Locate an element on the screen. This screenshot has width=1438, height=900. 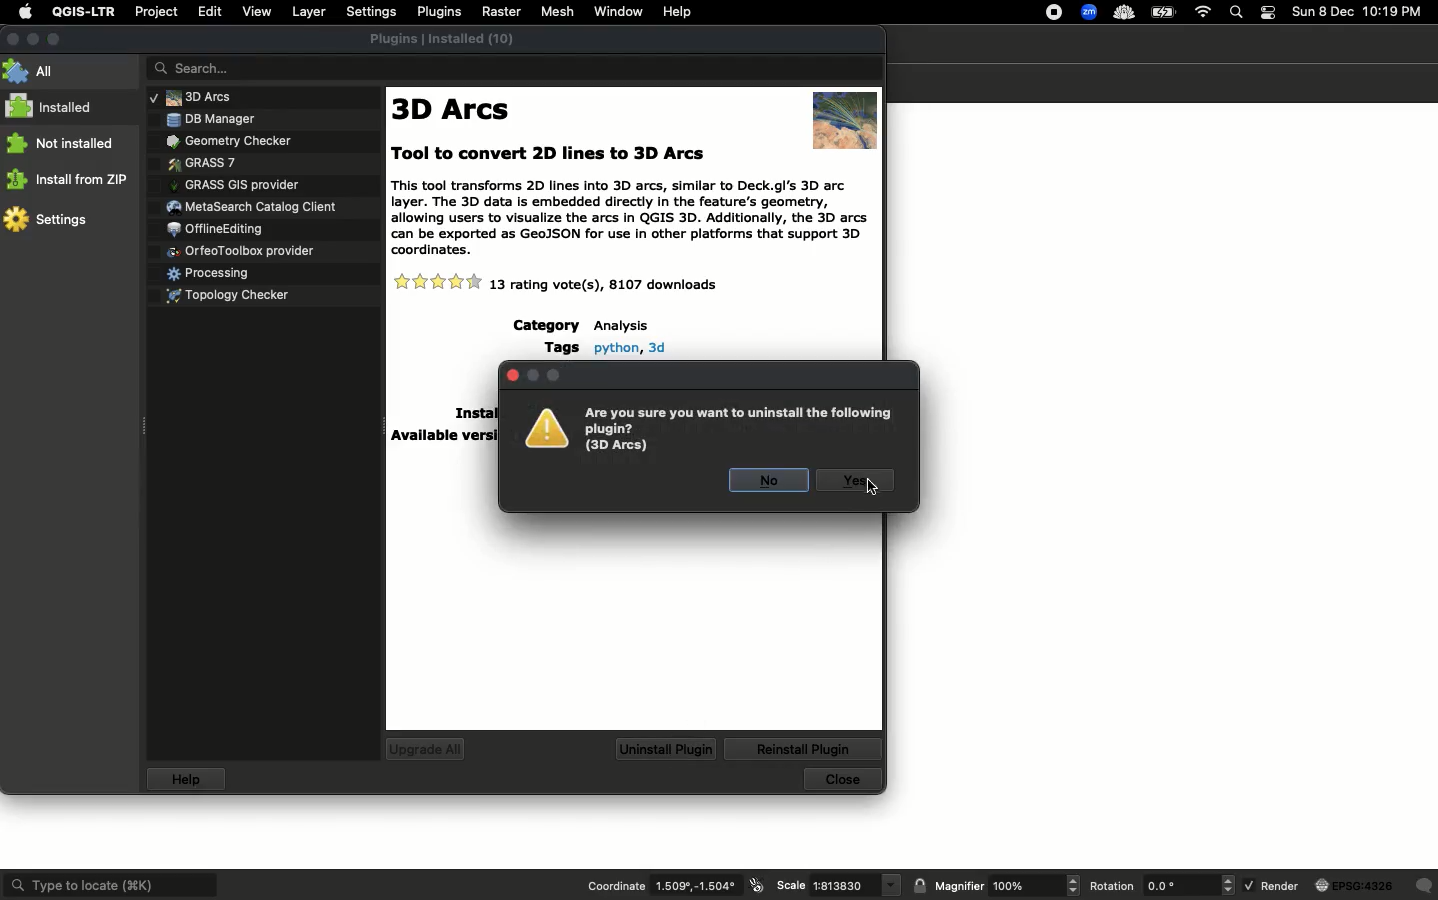
Rotation is located at coordinates (1163, 887).